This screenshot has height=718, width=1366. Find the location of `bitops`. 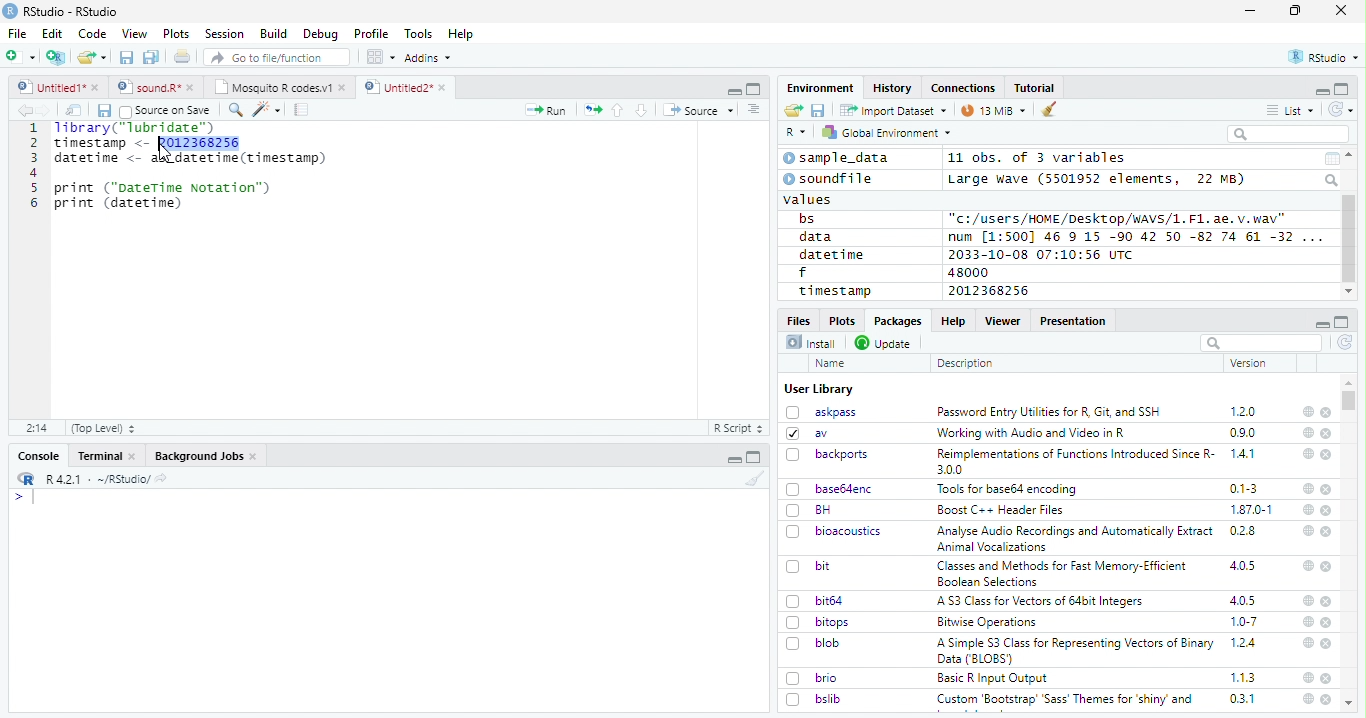

bitops is located at coordinates (819, 622).